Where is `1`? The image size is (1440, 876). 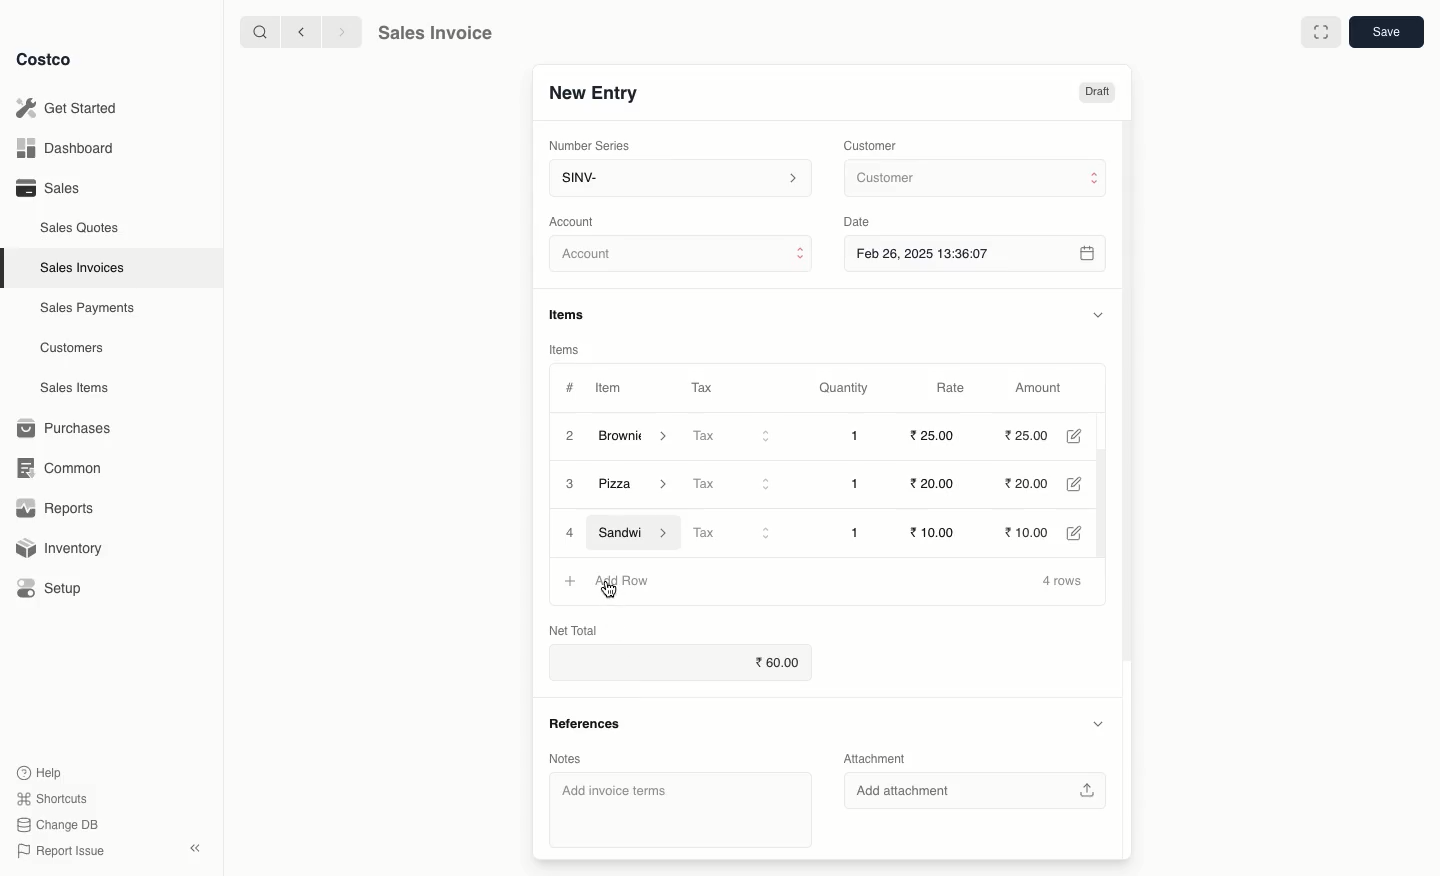 1 is located at coordinates (860, 484).